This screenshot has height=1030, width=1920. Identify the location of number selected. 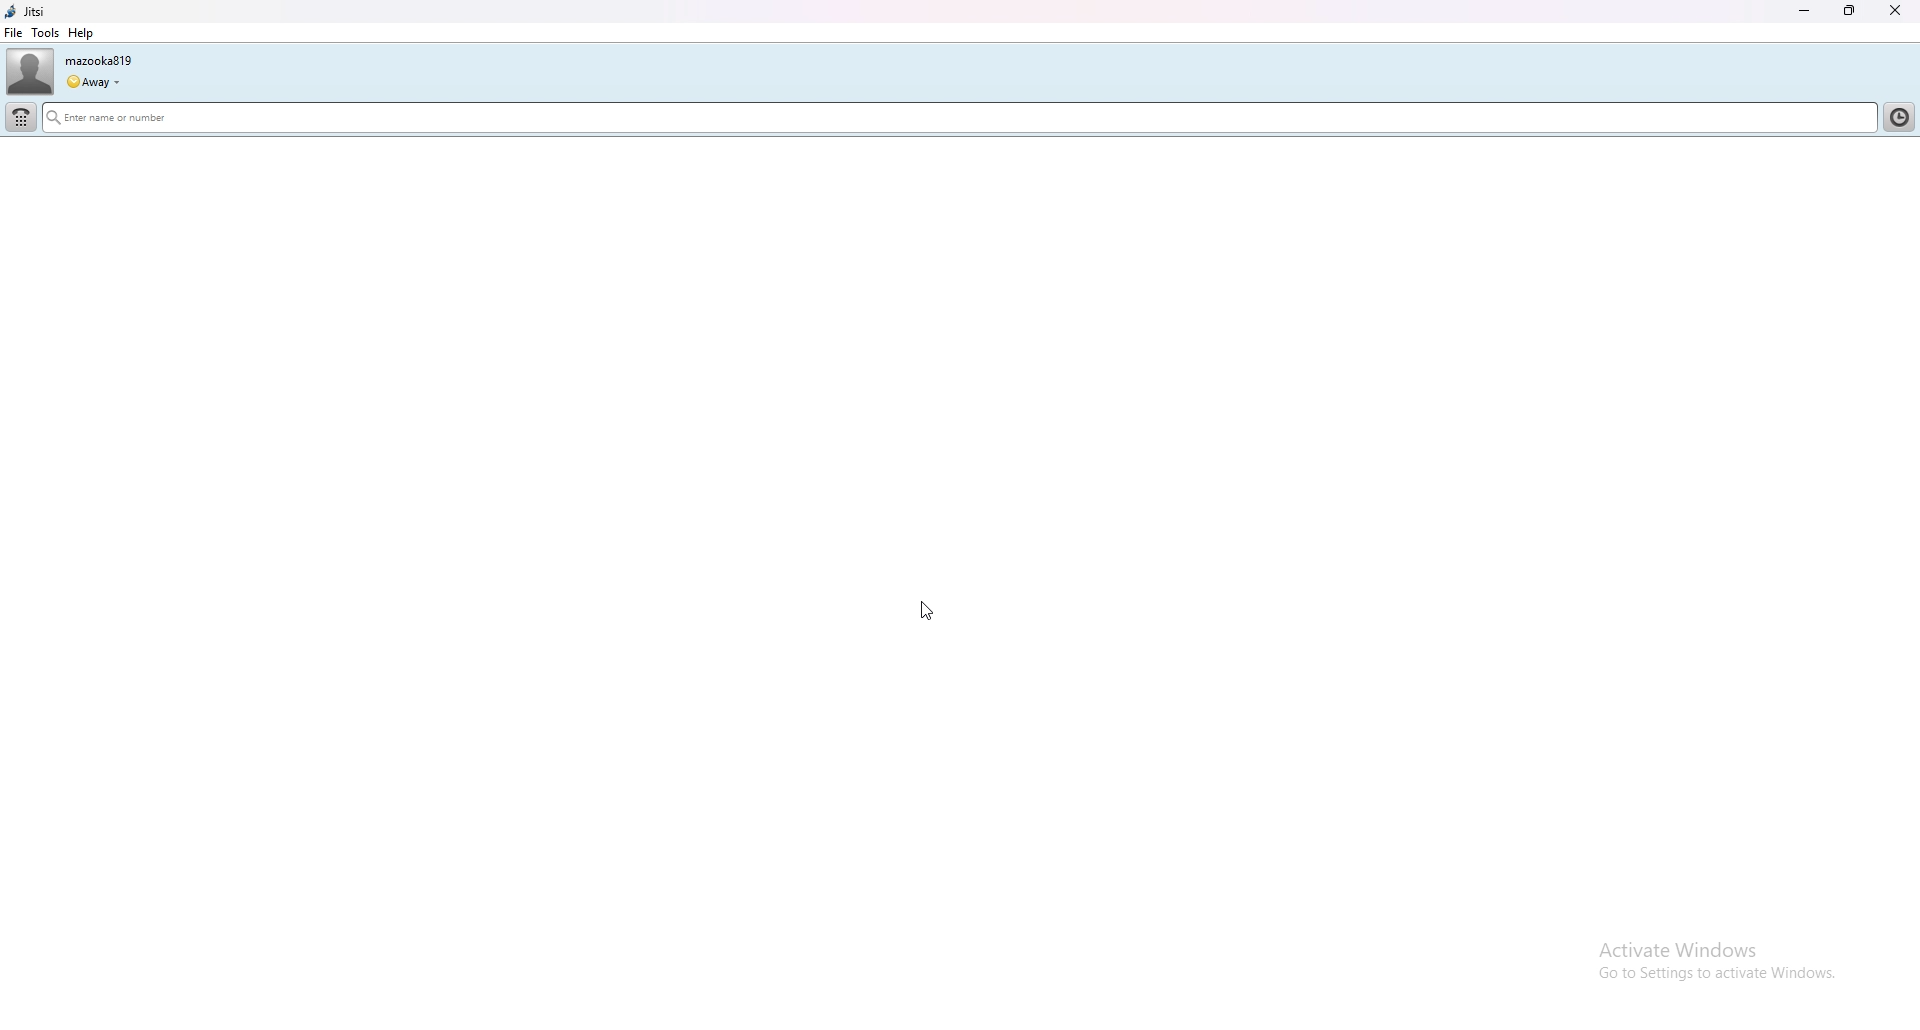
(1903, 148).